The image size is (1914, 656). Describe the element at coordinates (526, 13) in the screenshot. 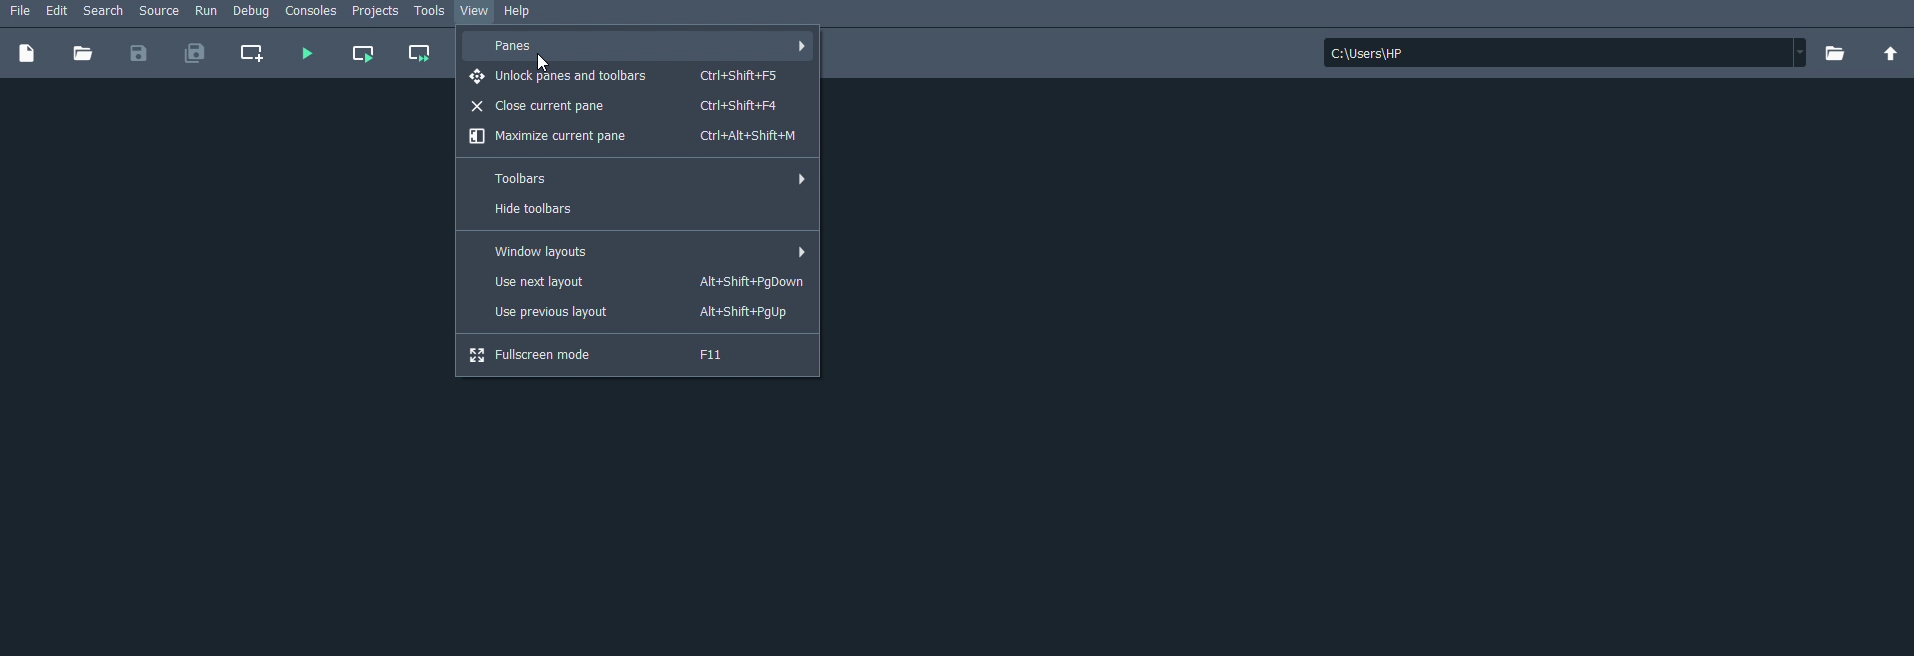

I see `Help` at that location.